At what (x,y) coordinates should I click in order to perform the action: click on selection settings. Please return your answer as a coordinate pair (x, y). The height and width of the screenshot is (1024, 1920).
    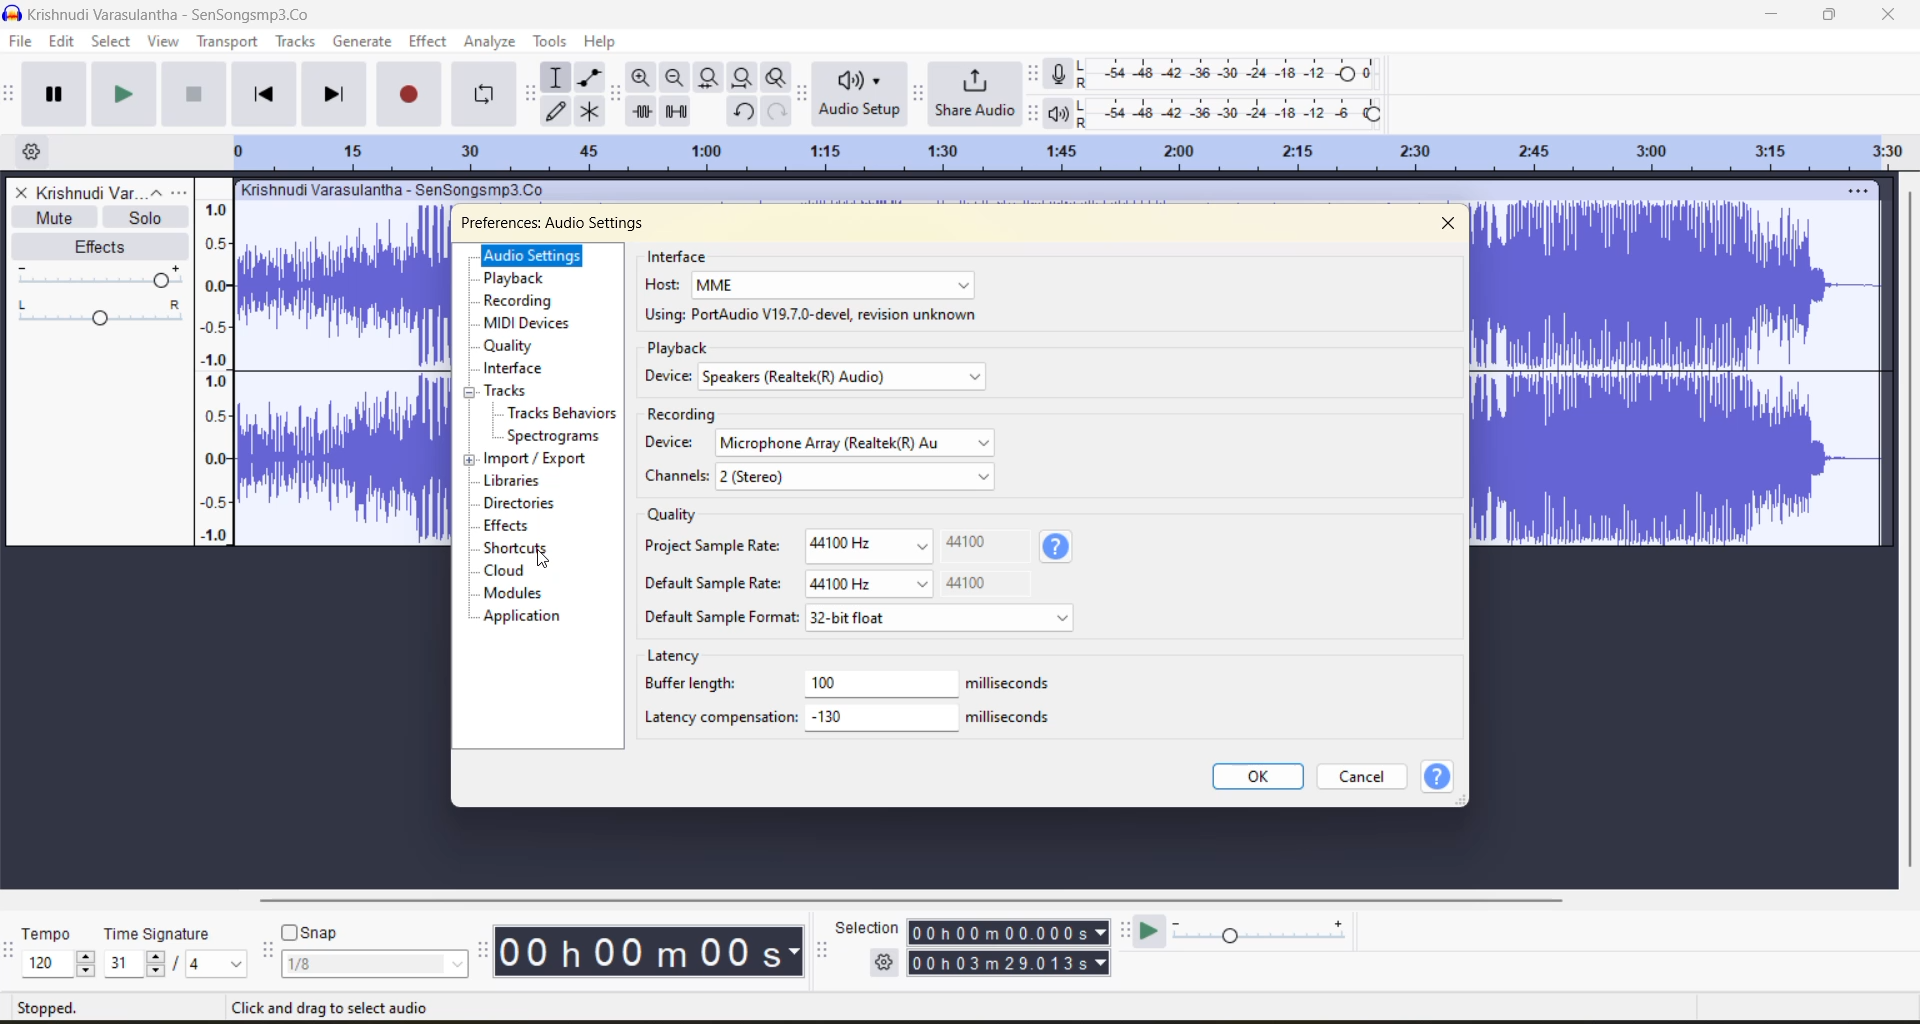
    Looking at the image, I should click on (885, 962).